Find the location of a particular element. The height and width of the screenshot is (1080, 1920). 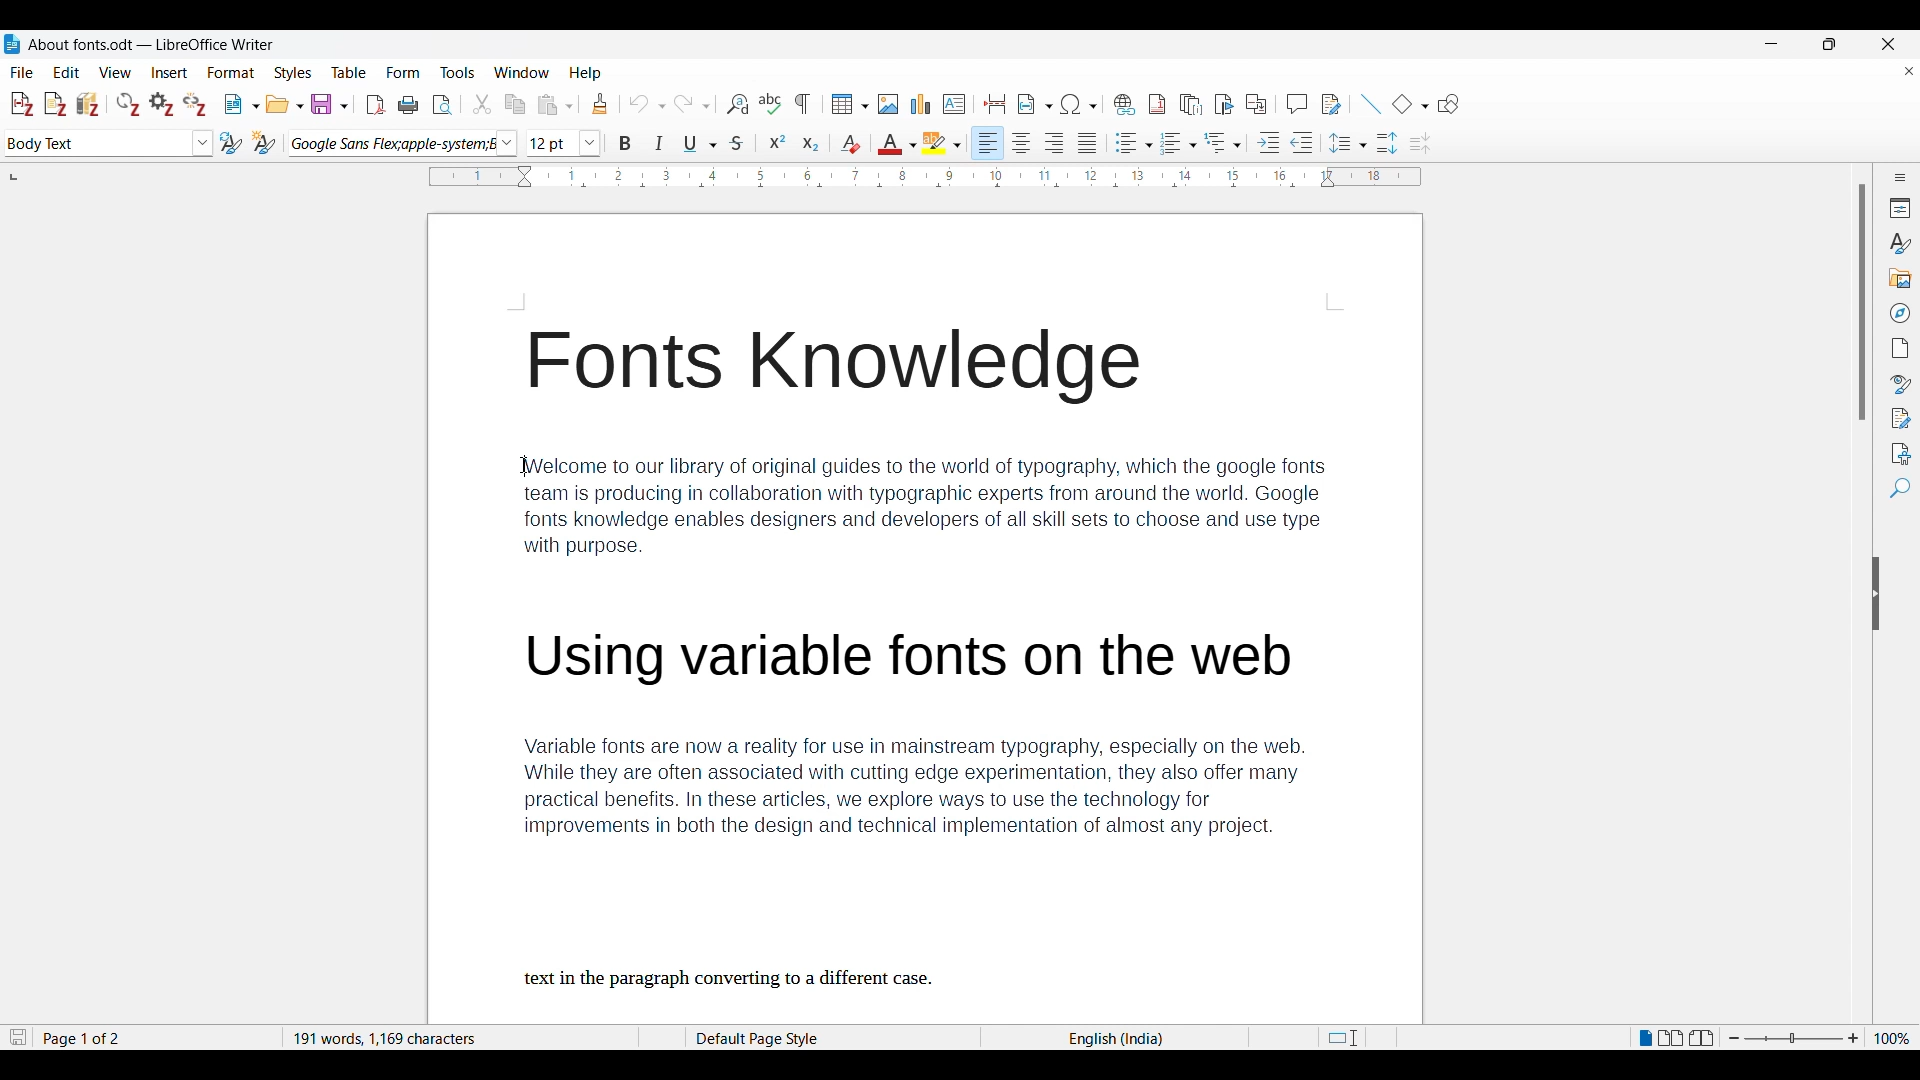

Strike through  is located at coordinates (737, 143).